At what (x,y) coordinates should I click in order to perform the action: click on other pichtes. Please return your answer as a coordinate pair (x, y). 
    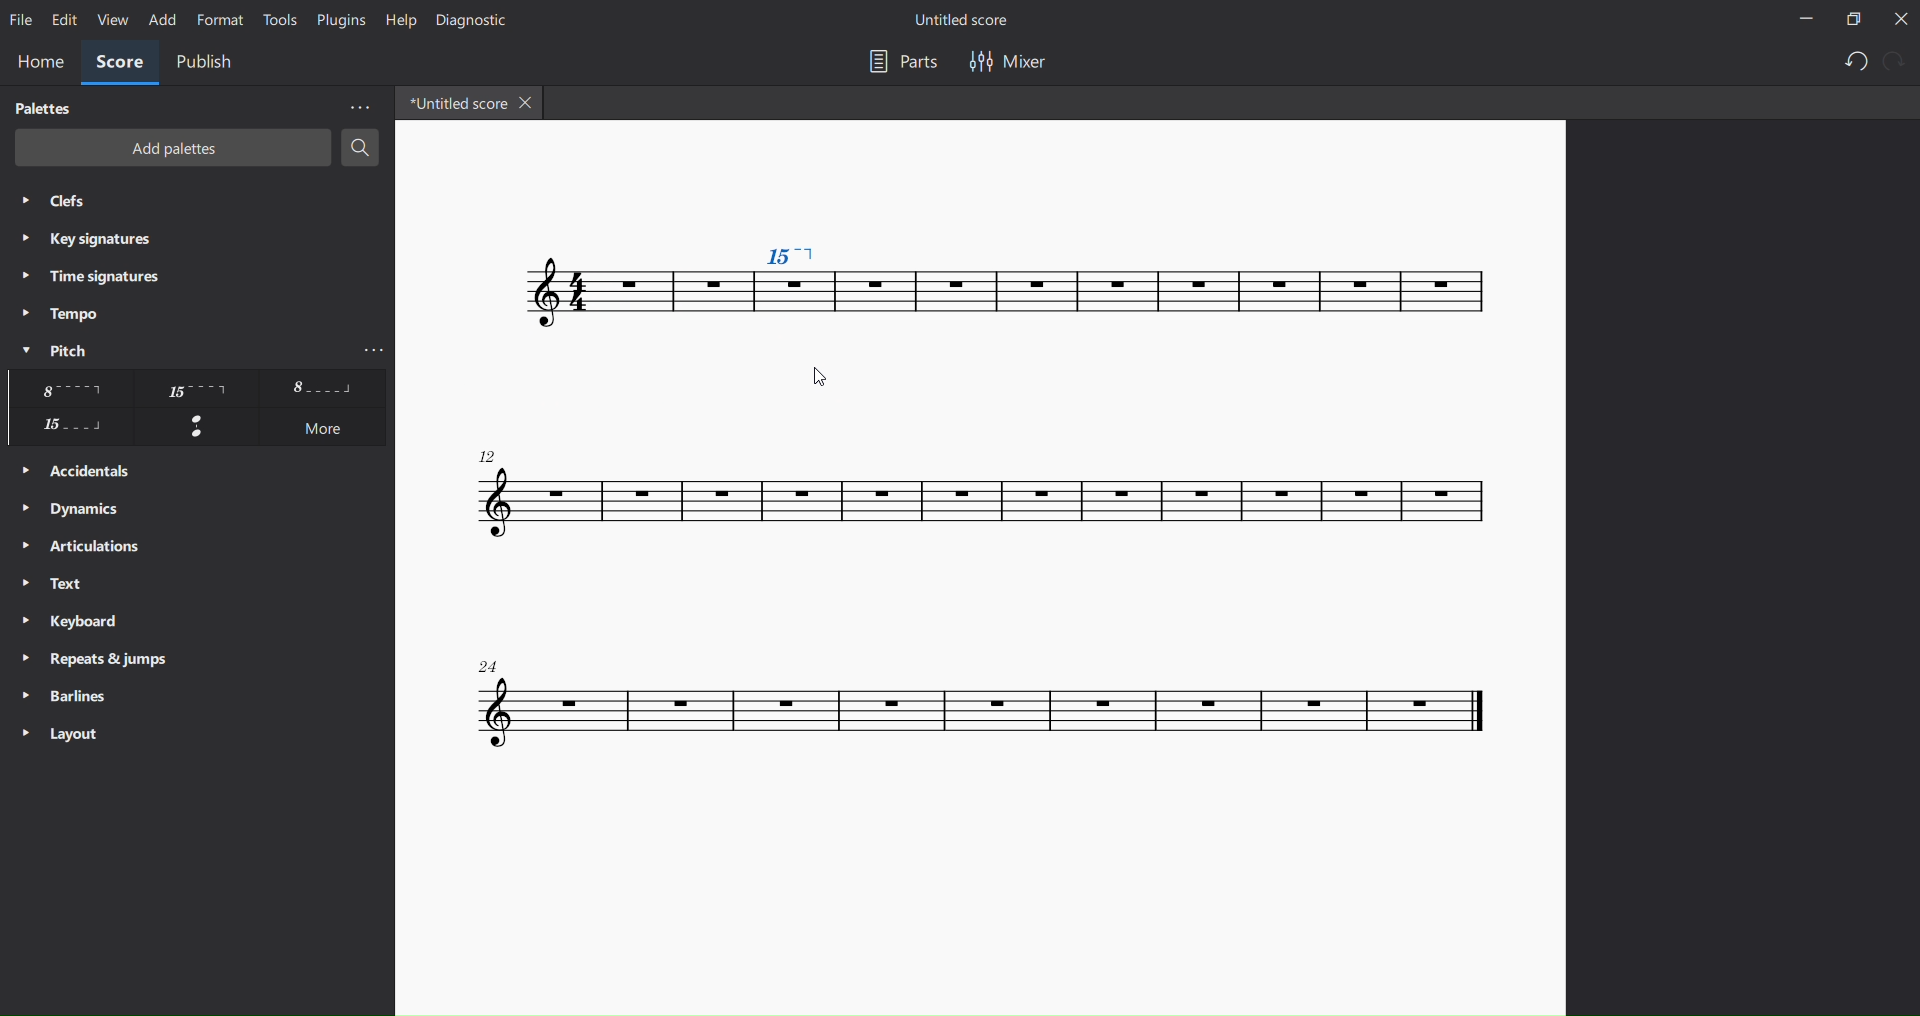
    Looking at the image, I should click on (196, 389).